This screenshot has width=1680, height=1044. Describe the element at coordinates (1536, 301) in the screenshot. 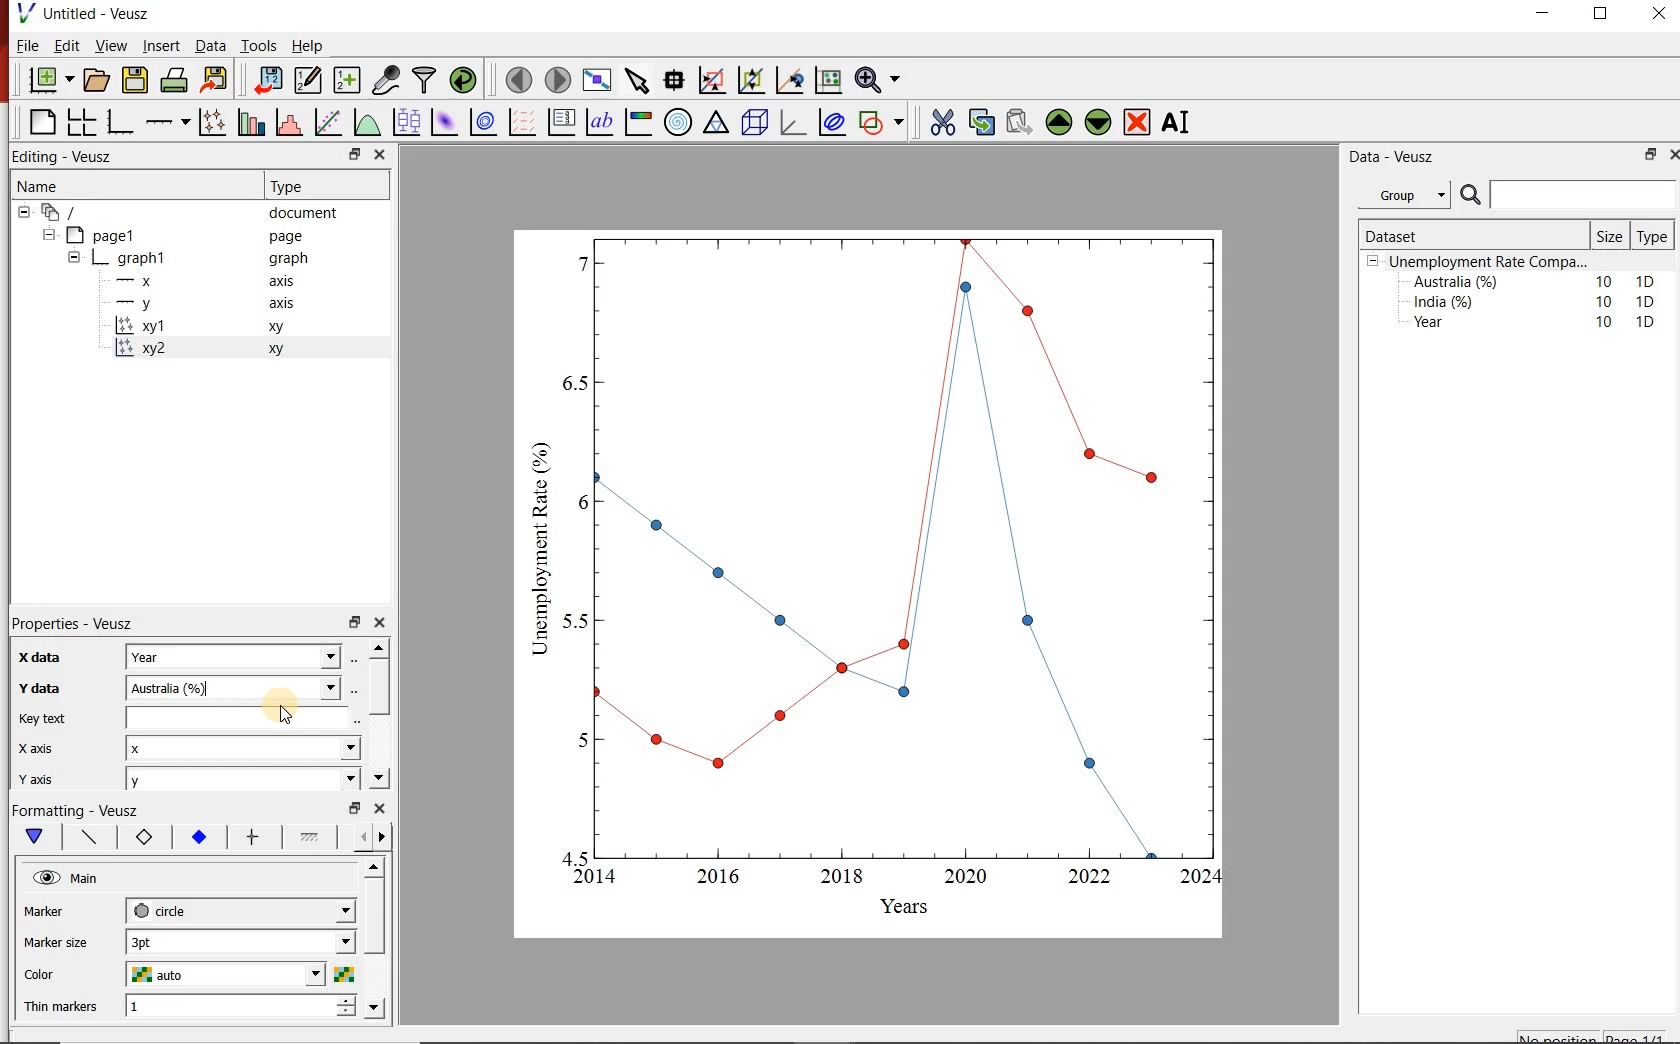

I see `India (%) 10 1D` at that location.